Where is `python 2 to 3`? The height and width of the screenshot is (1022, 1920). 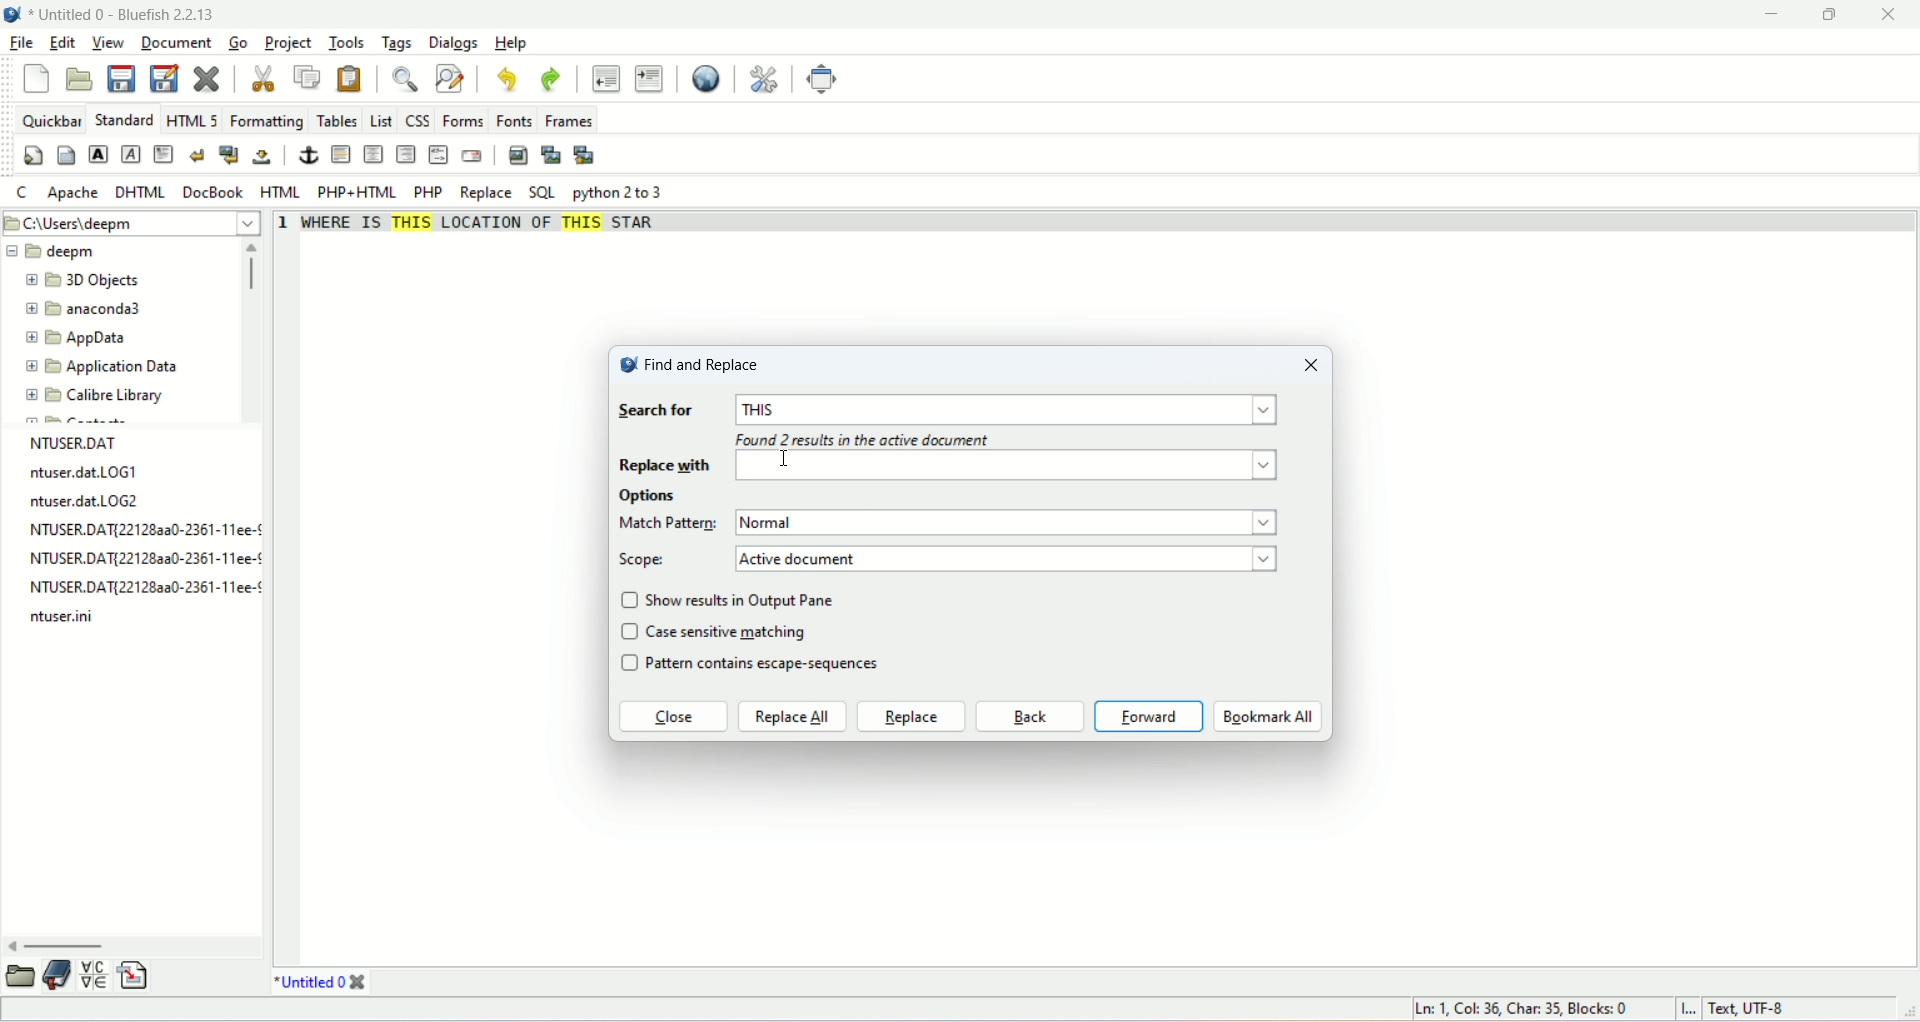 python 2 to 3 is located at coordinates (622, 193).